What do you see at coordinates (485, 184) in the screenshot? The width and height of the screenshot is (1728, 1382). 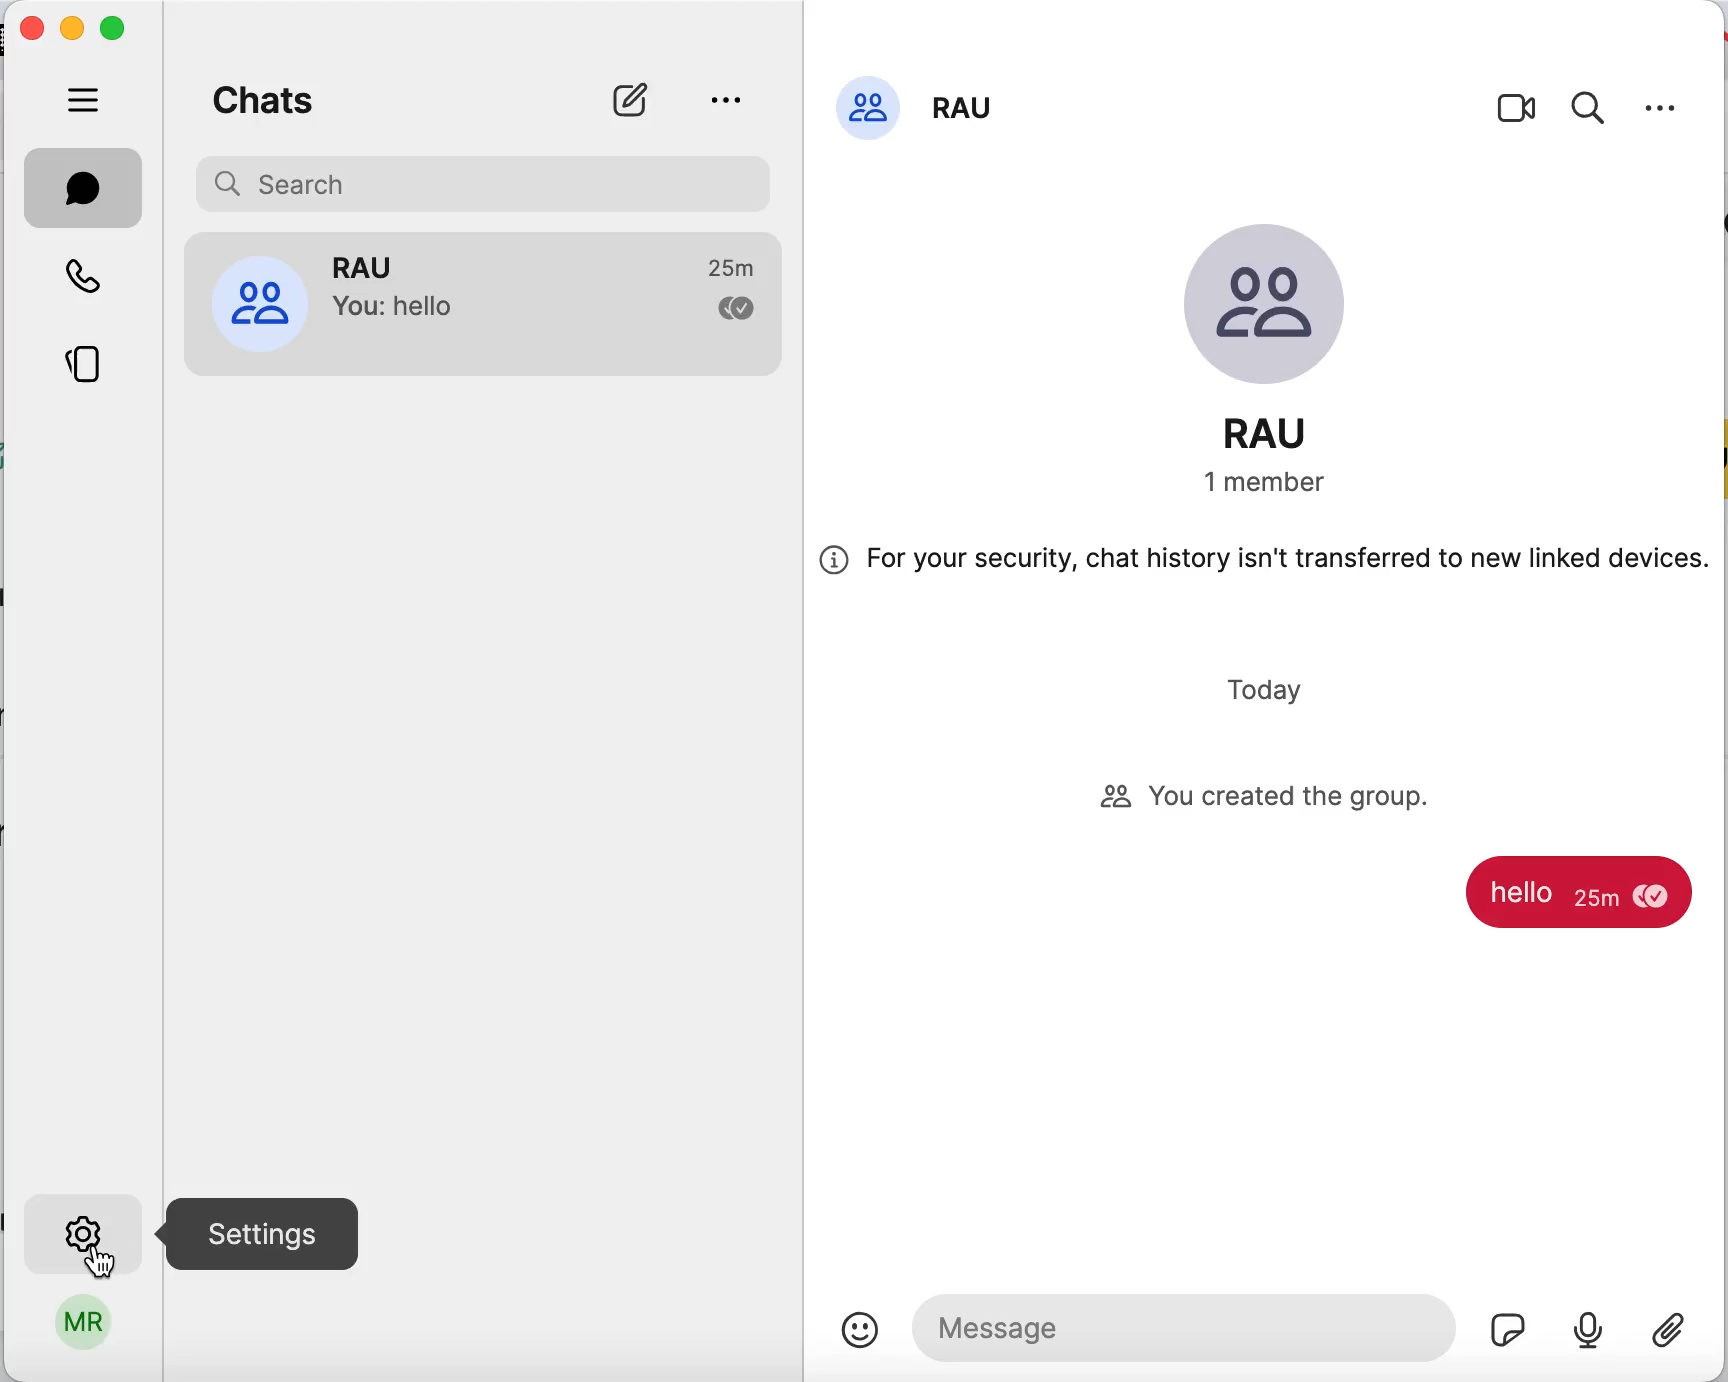 I see `search` at bounding box center [485, 184].